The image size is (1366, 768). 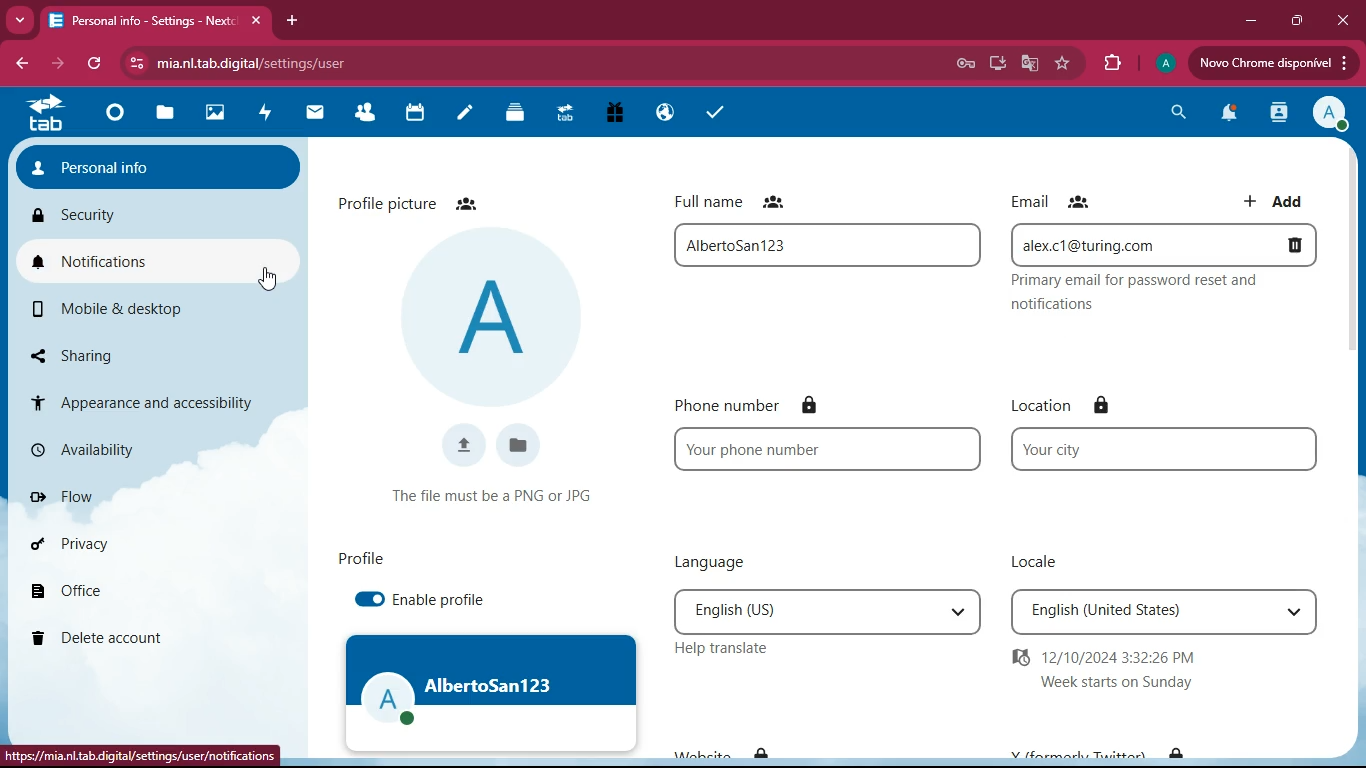 I want to click on back, so click(x=21, y=65).